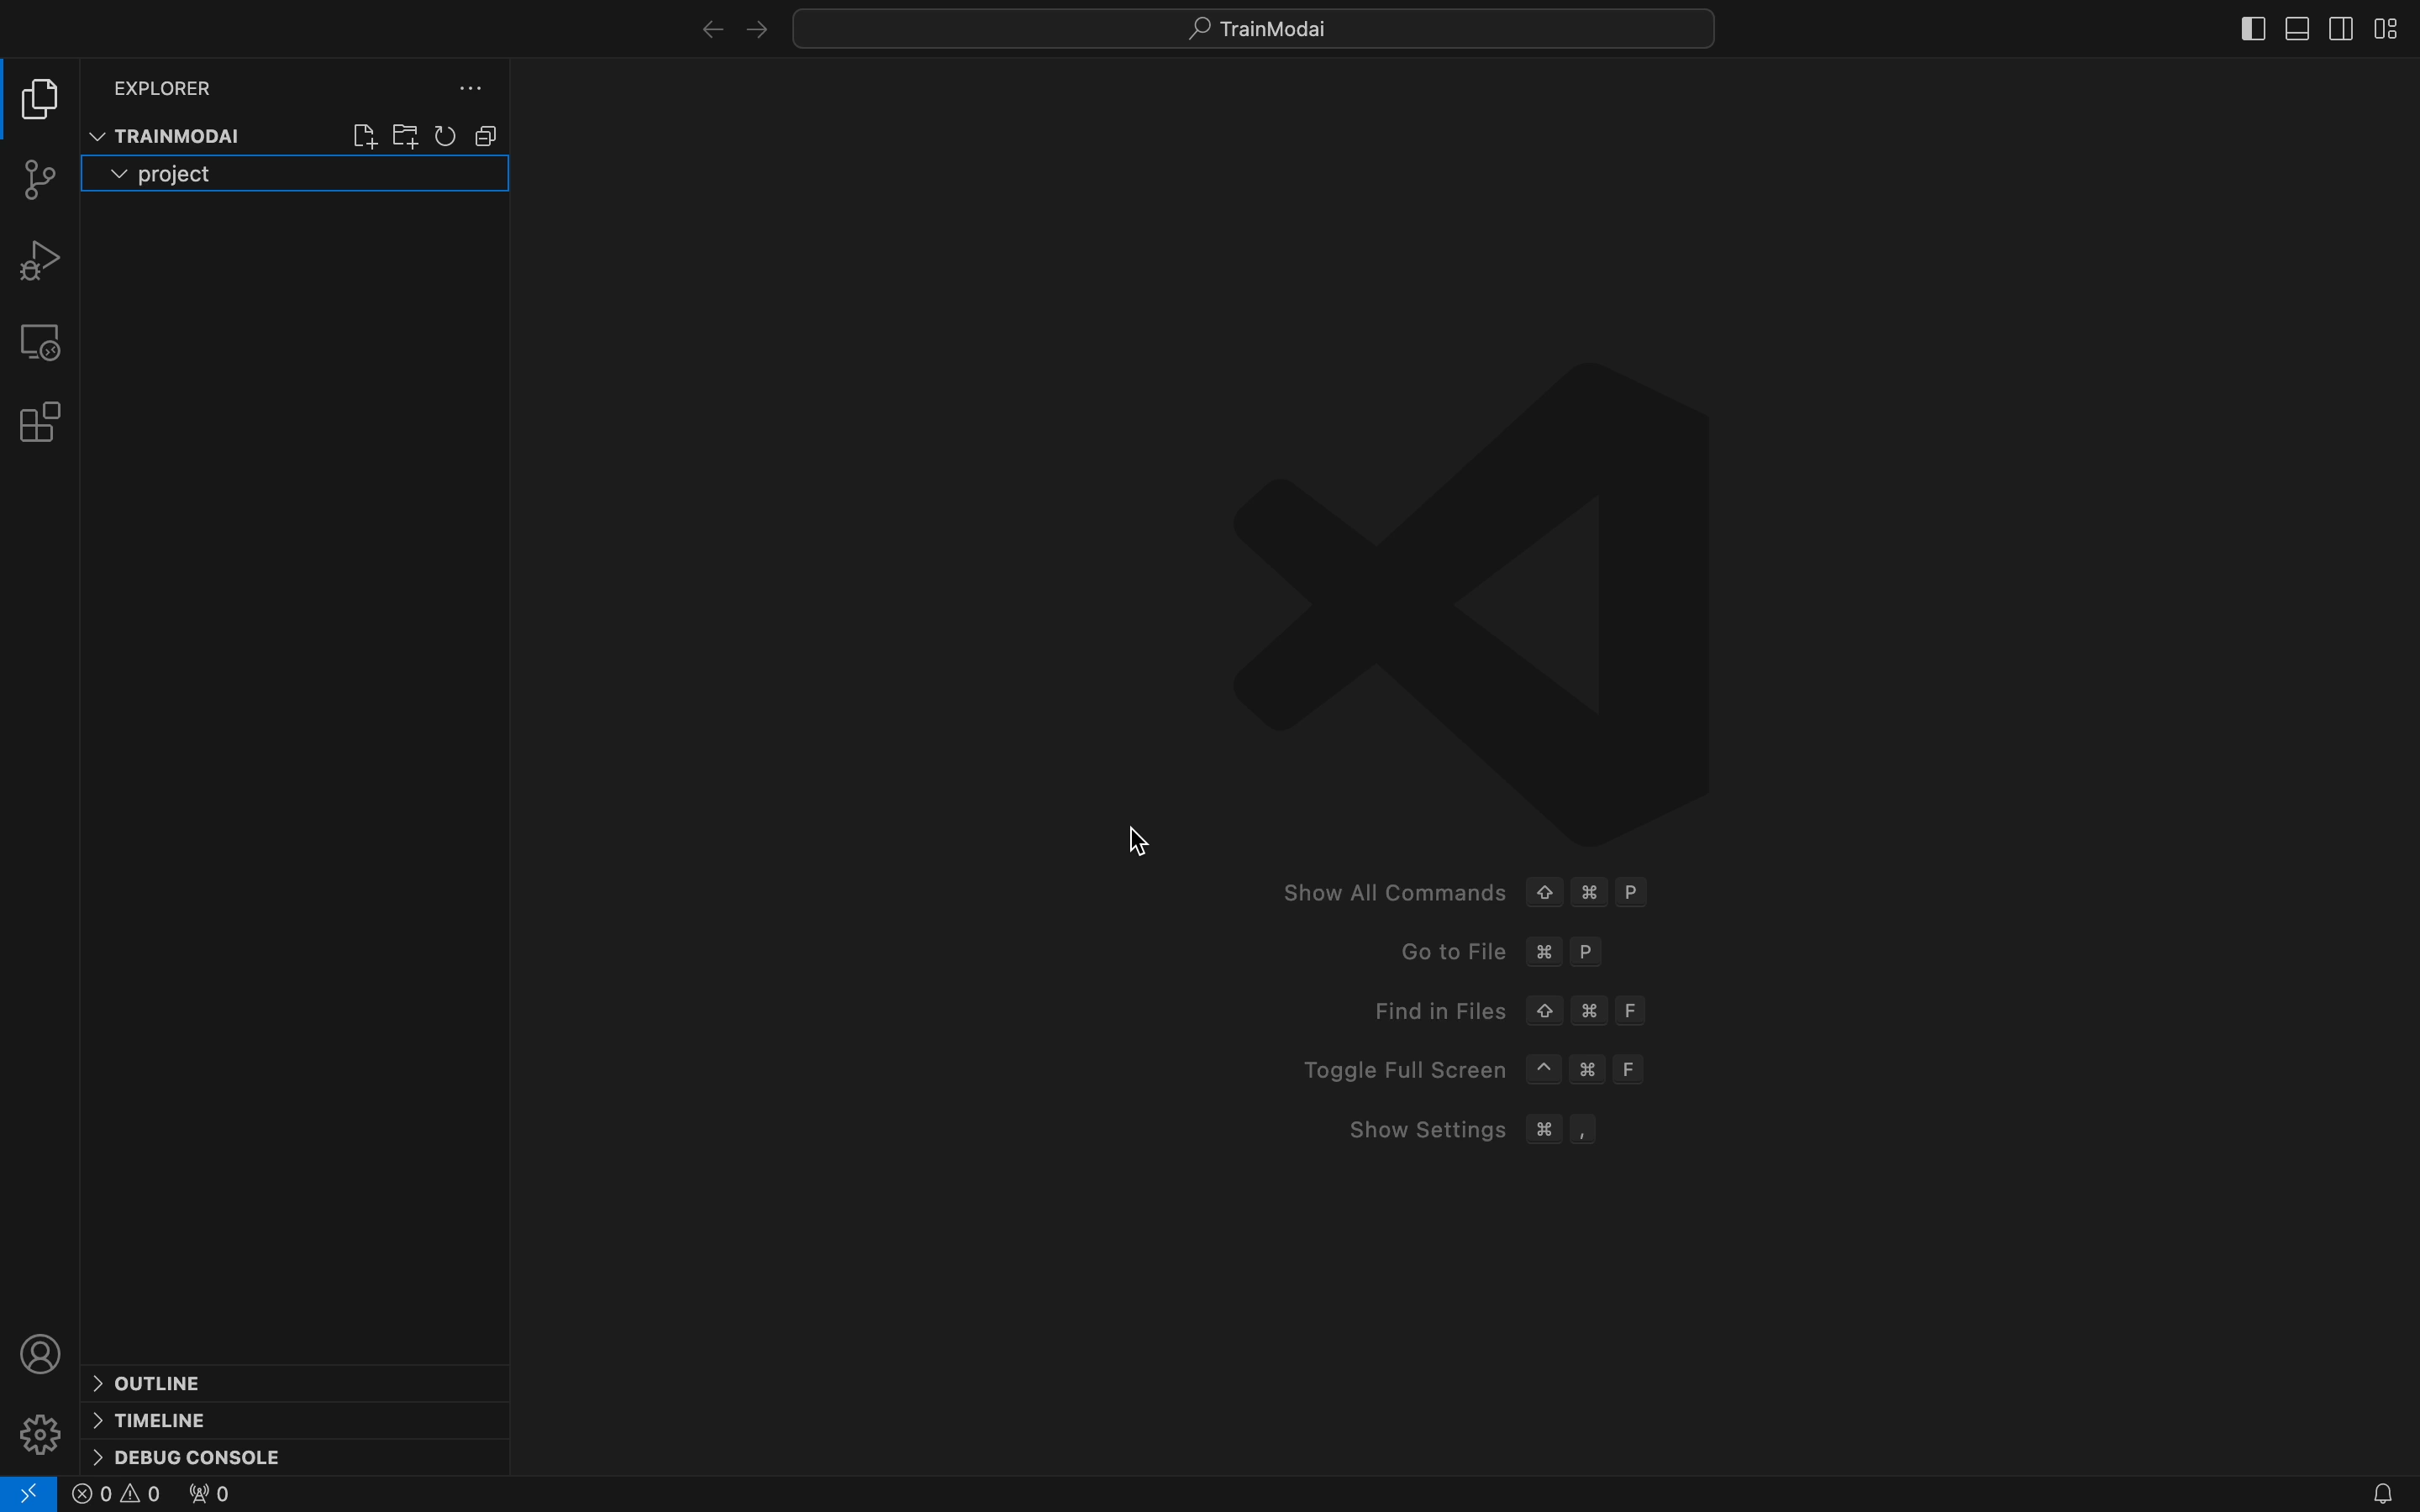  What do you see at coordinates (214, 1454) in the screenshot?
I see `debug console` at bounding box center [214, 1454].